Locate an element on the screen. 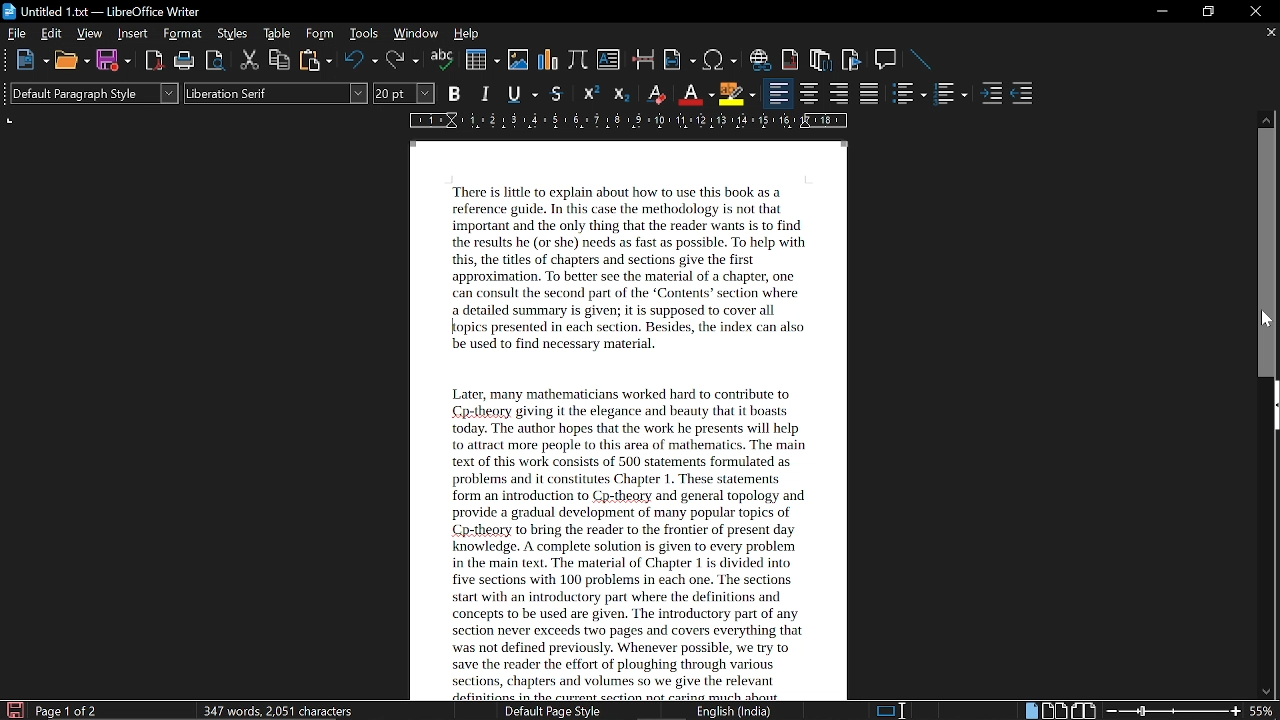 The width and height of the screenshot is (1280, 720). window is located at coordinates (416, 33).